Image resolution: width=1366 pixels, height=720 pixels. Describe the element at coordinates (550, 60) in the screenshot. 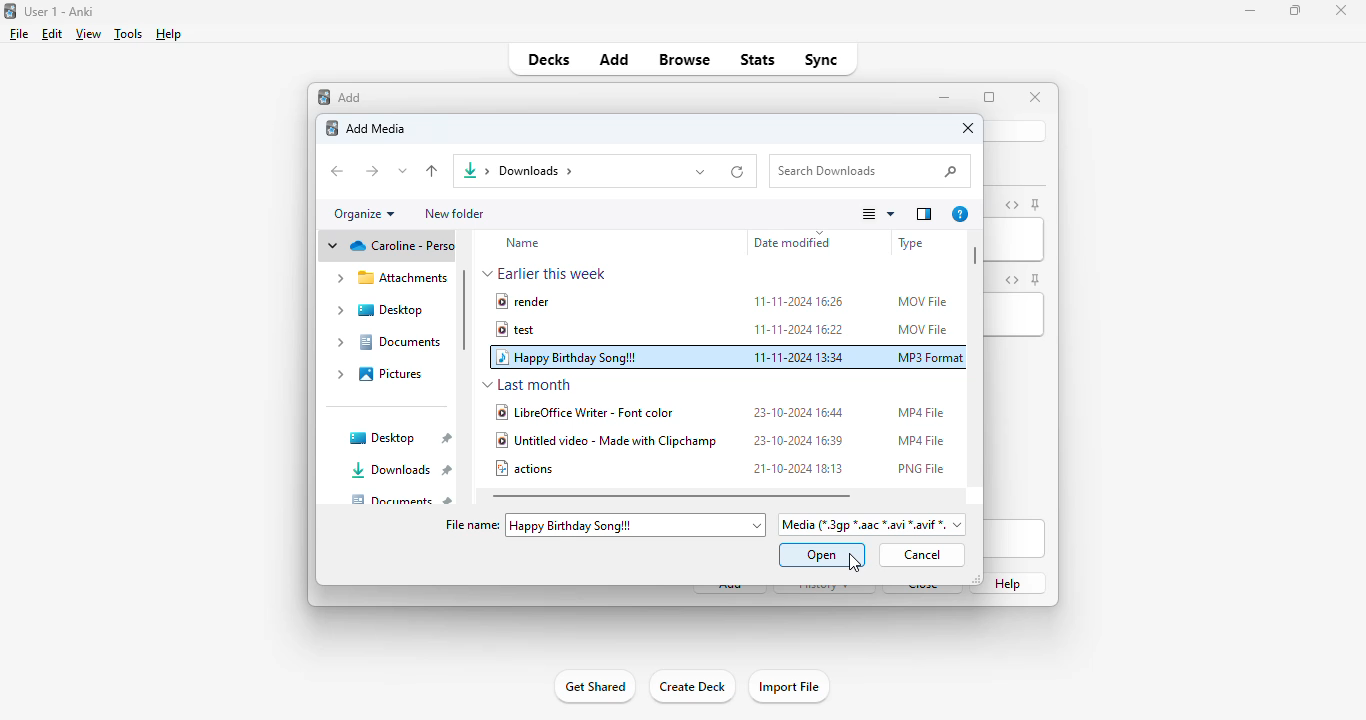

I see `decks` at that location.